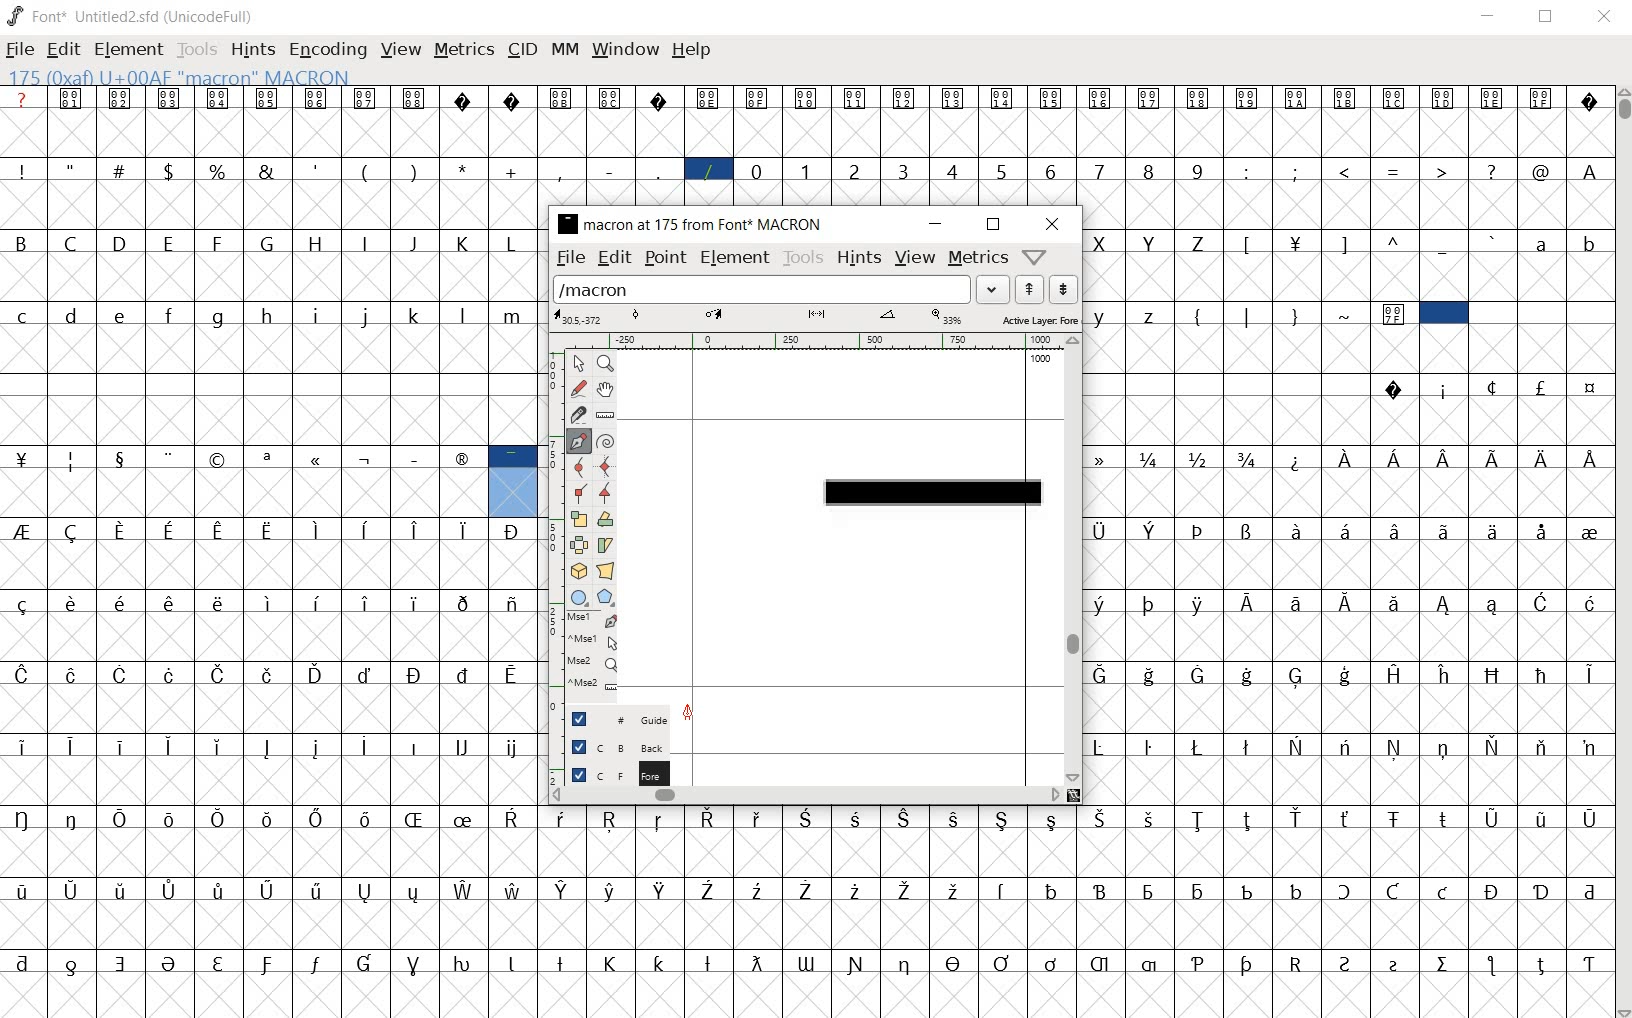 The width and height of the screenshot is (1632, 1018). Describe the element at coordinates (1622, 553) in the screenshot. I see `SCROLLBAR` at that location.